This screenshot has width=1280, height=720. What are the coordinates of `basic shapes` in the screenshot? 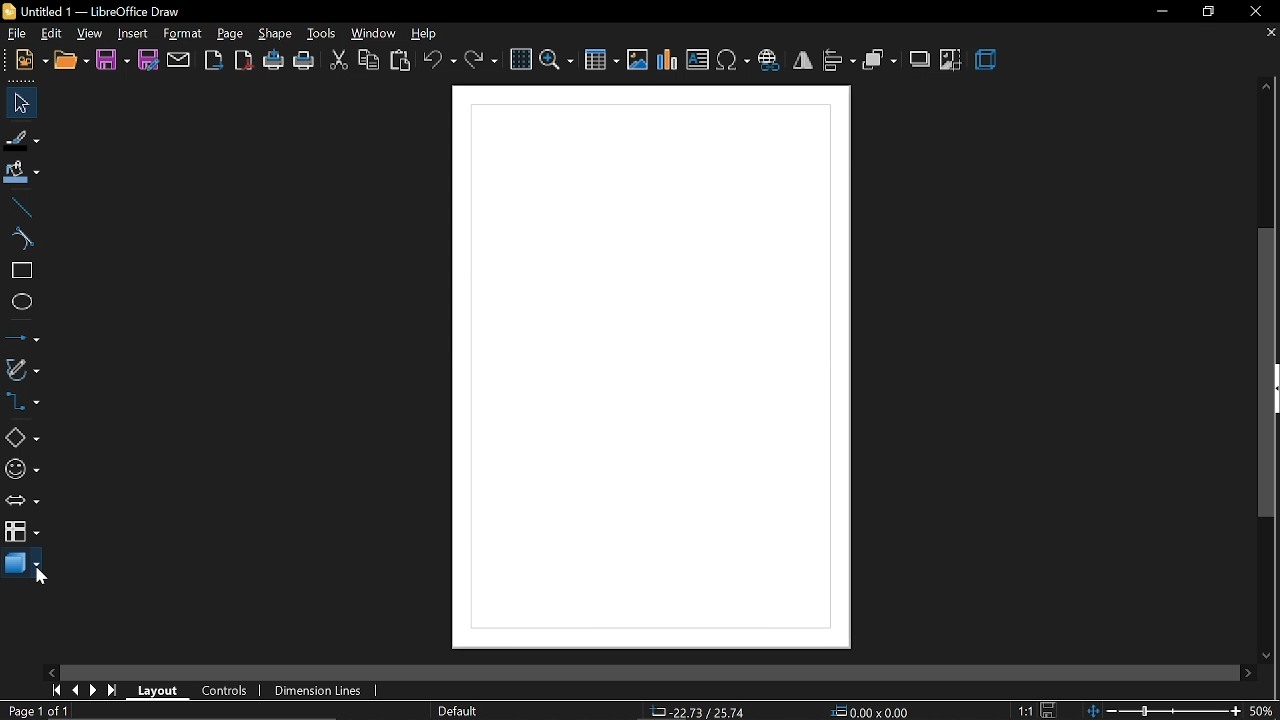 It's located at (22, 436).